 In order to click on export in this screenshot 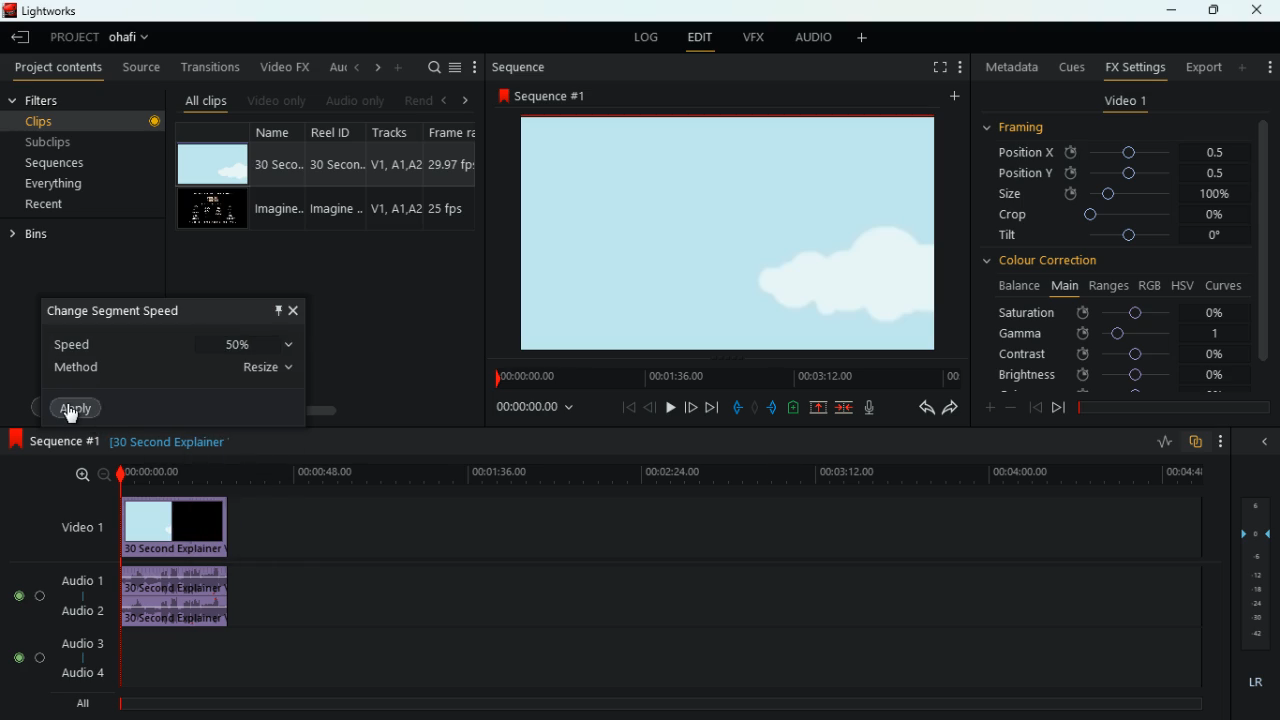, I will do `click(1199, 67)`.